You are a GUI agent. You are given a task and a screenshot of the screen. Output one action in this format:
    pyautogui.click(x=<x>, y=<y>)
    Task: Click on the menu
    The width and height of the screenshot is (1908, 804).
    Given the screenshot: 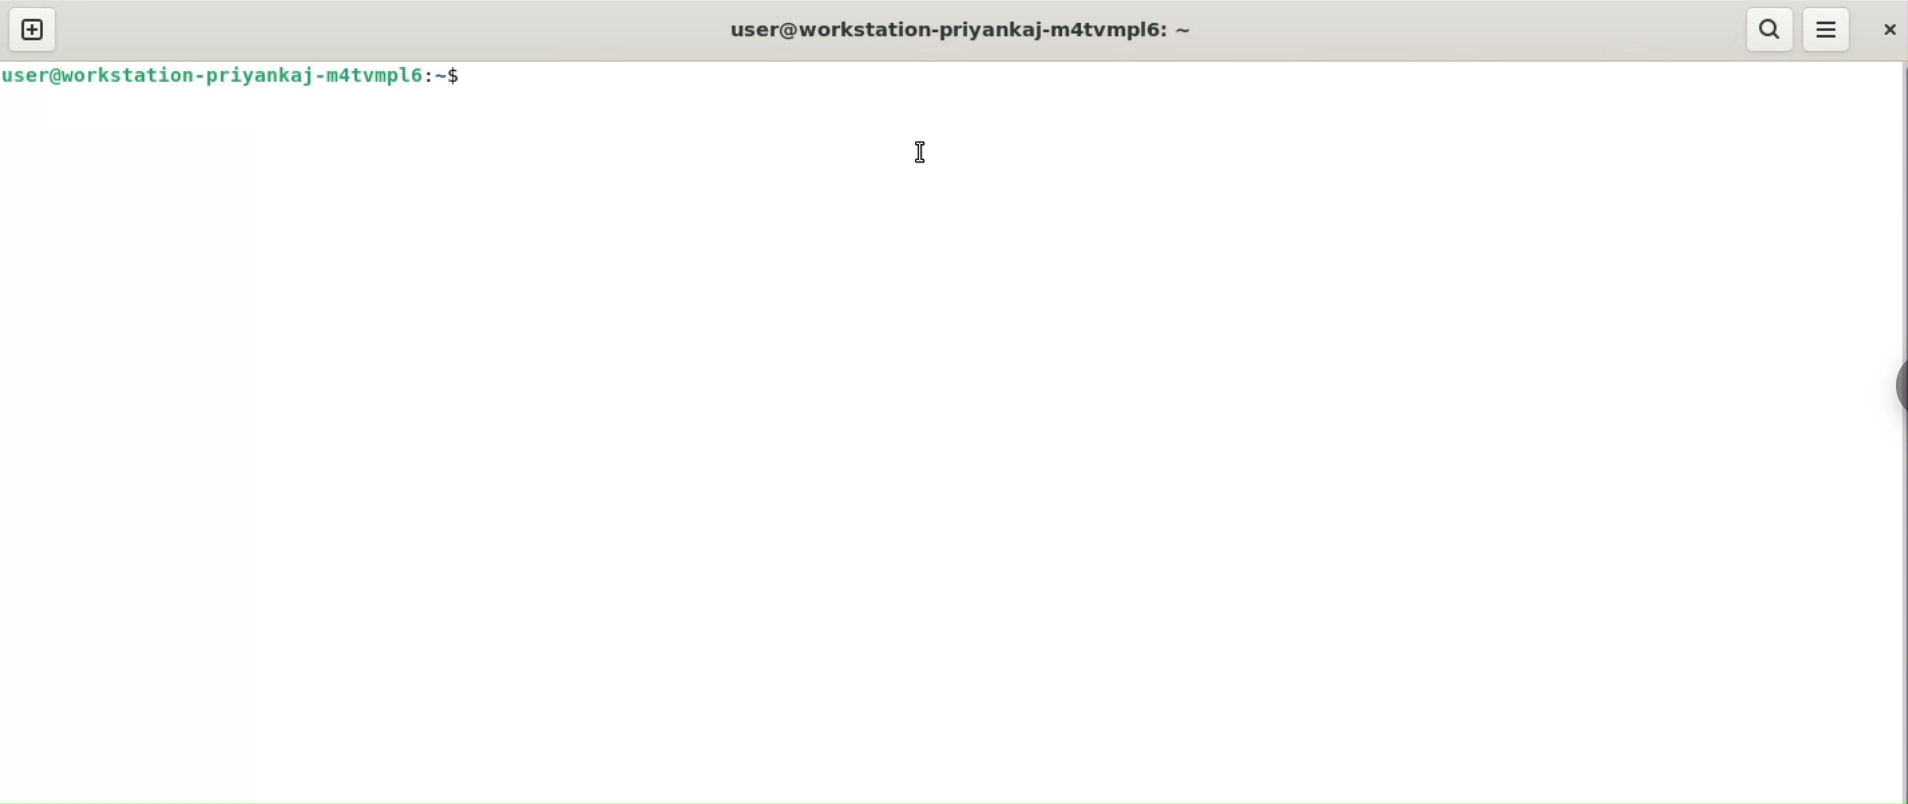 What is the action you would take?
    pyautogui.click(x=1829, y=27)
    